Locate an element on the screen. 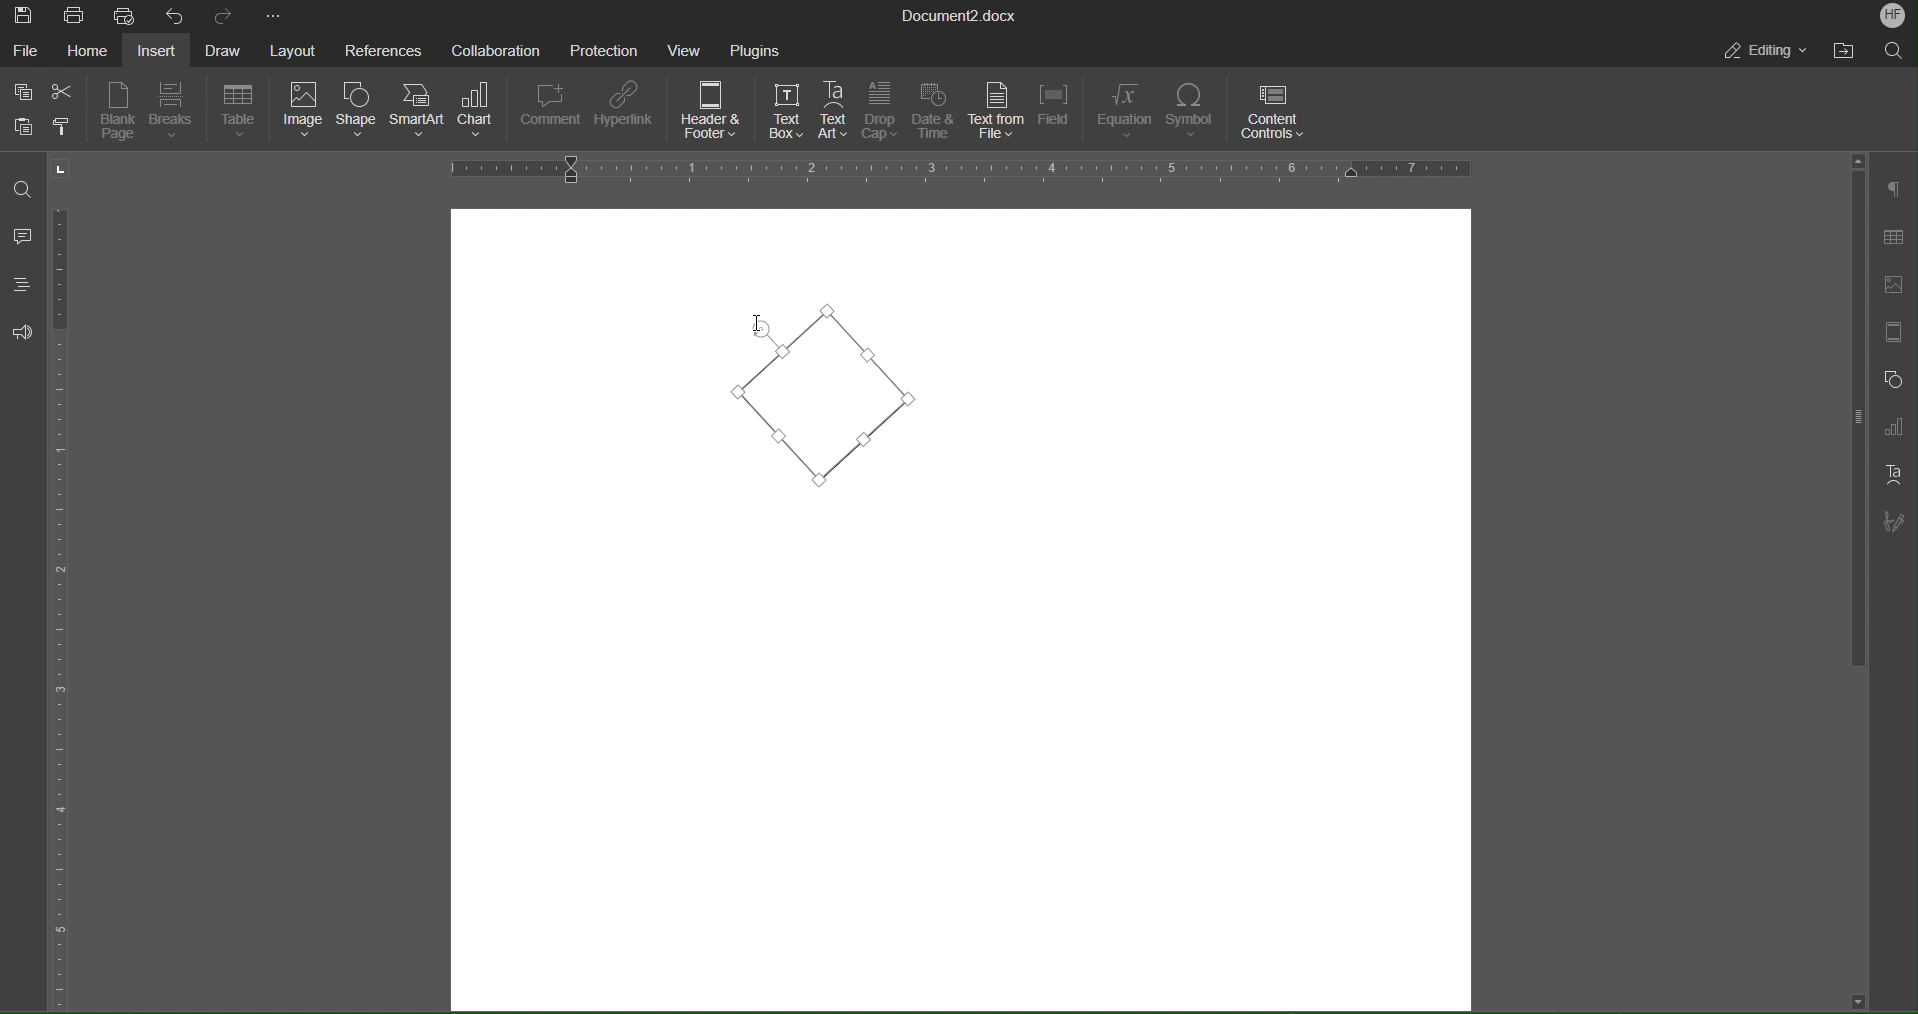 The image size is (1918, 1014). Table is located at coordinates (1892, 238).